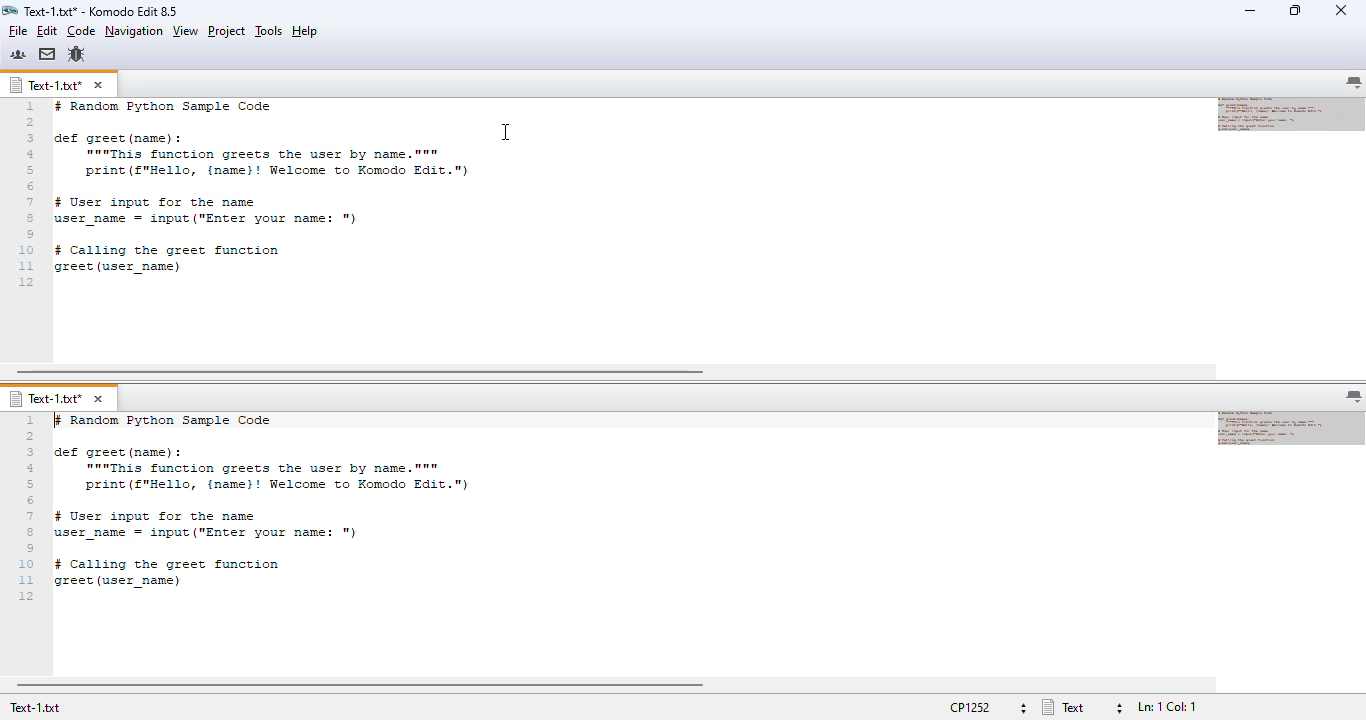 This screenshot has height=720, width=1366. What do you see at coordinates (18, 31) in the screenshot?
I see `file` at bounding box center [18, 31].